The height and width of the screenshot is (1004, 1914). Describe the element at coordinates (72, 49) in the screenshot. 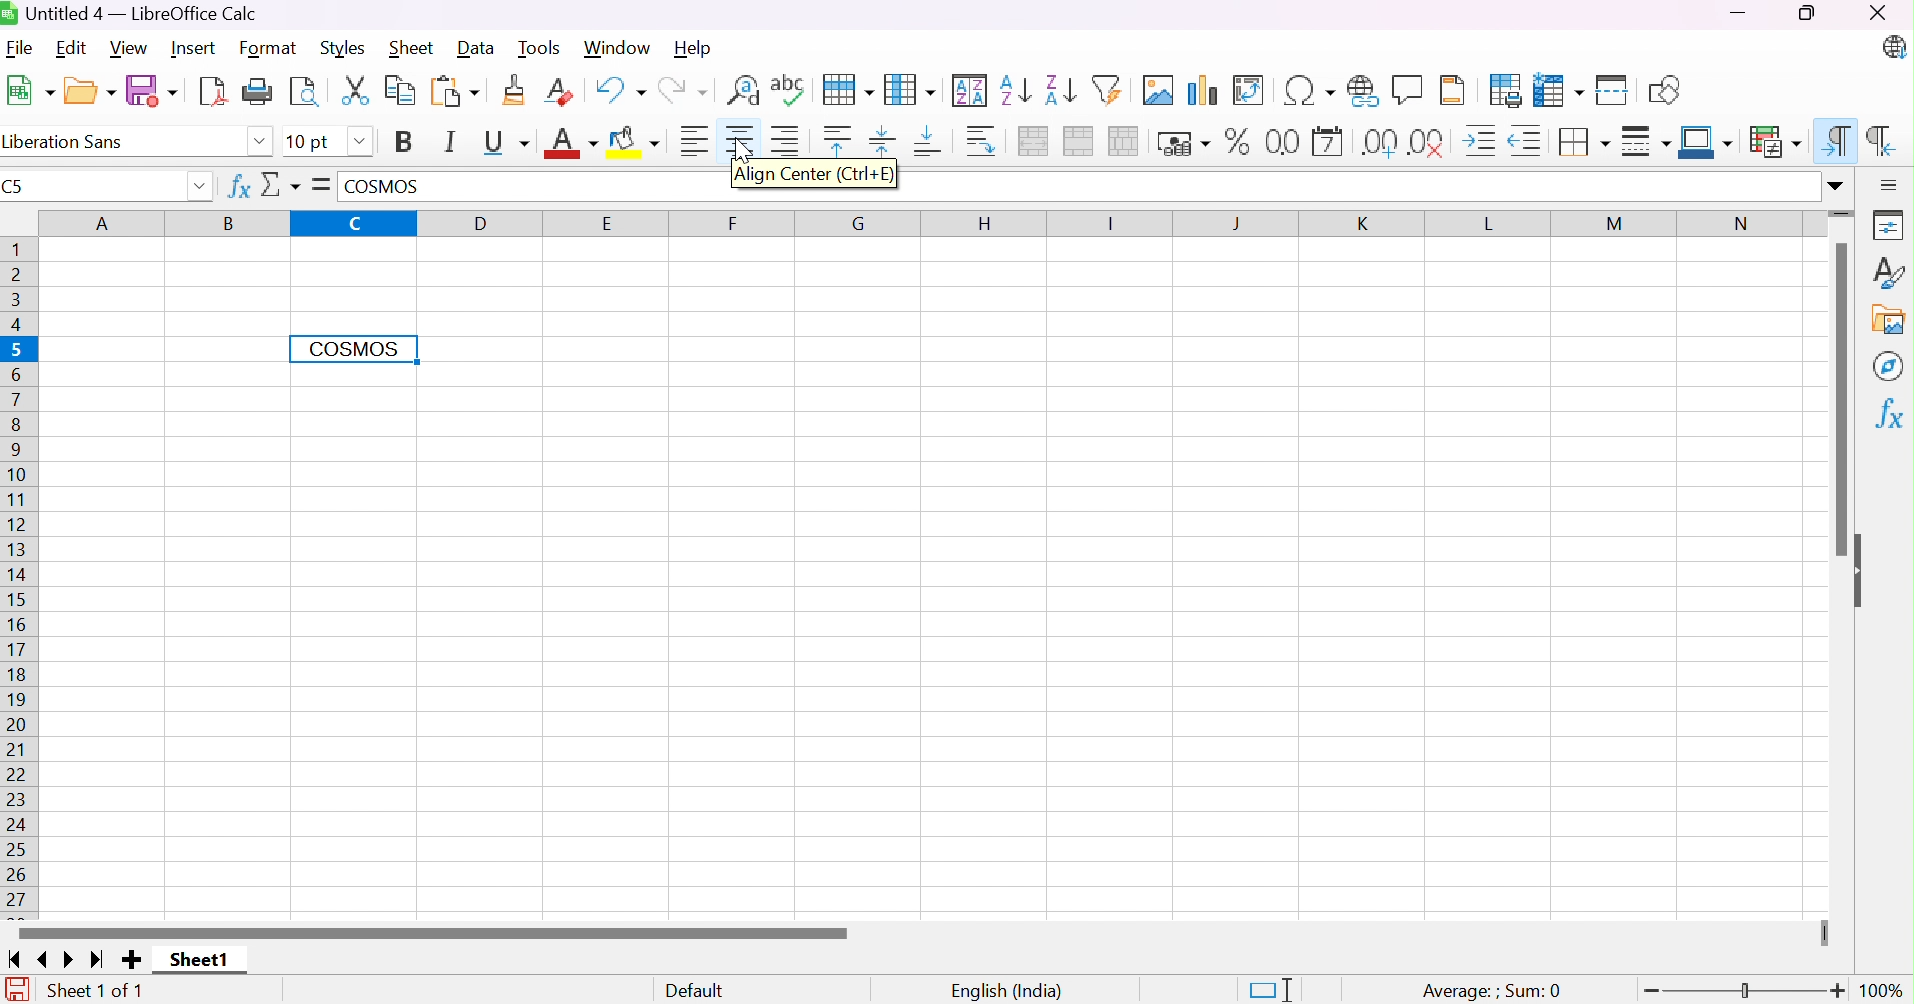

I see `Edit` at that location.